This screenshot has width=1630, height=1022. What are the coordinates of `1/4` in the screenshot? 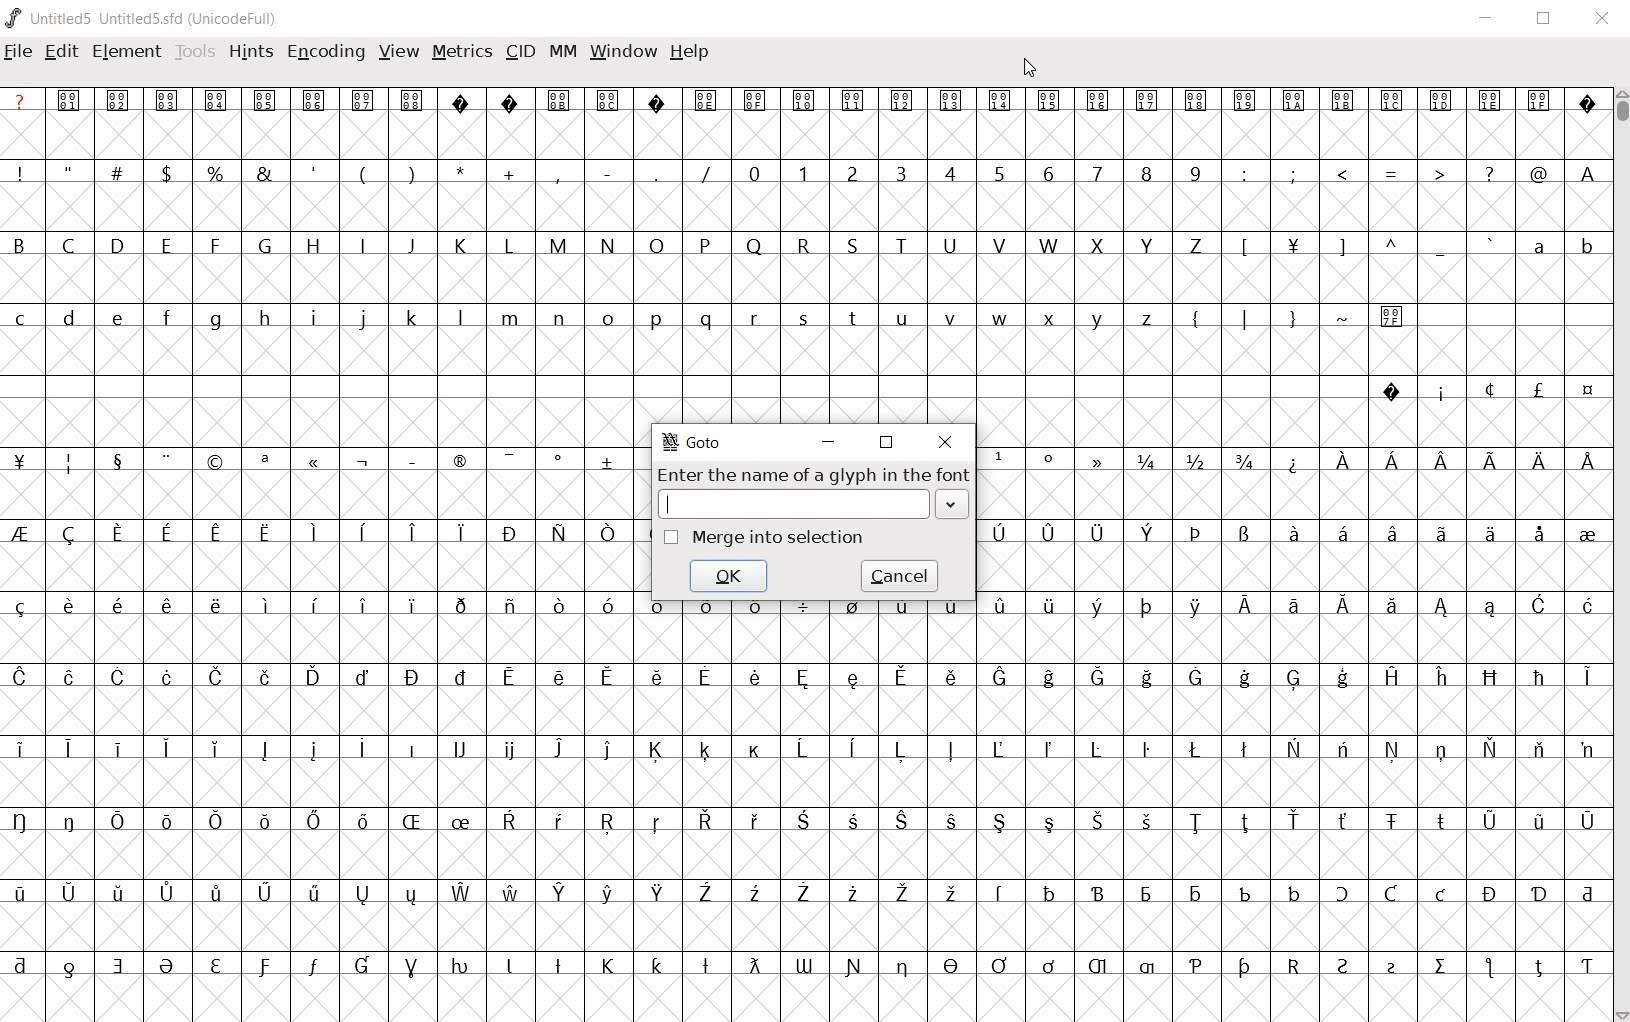 It's located at (1146, 461).